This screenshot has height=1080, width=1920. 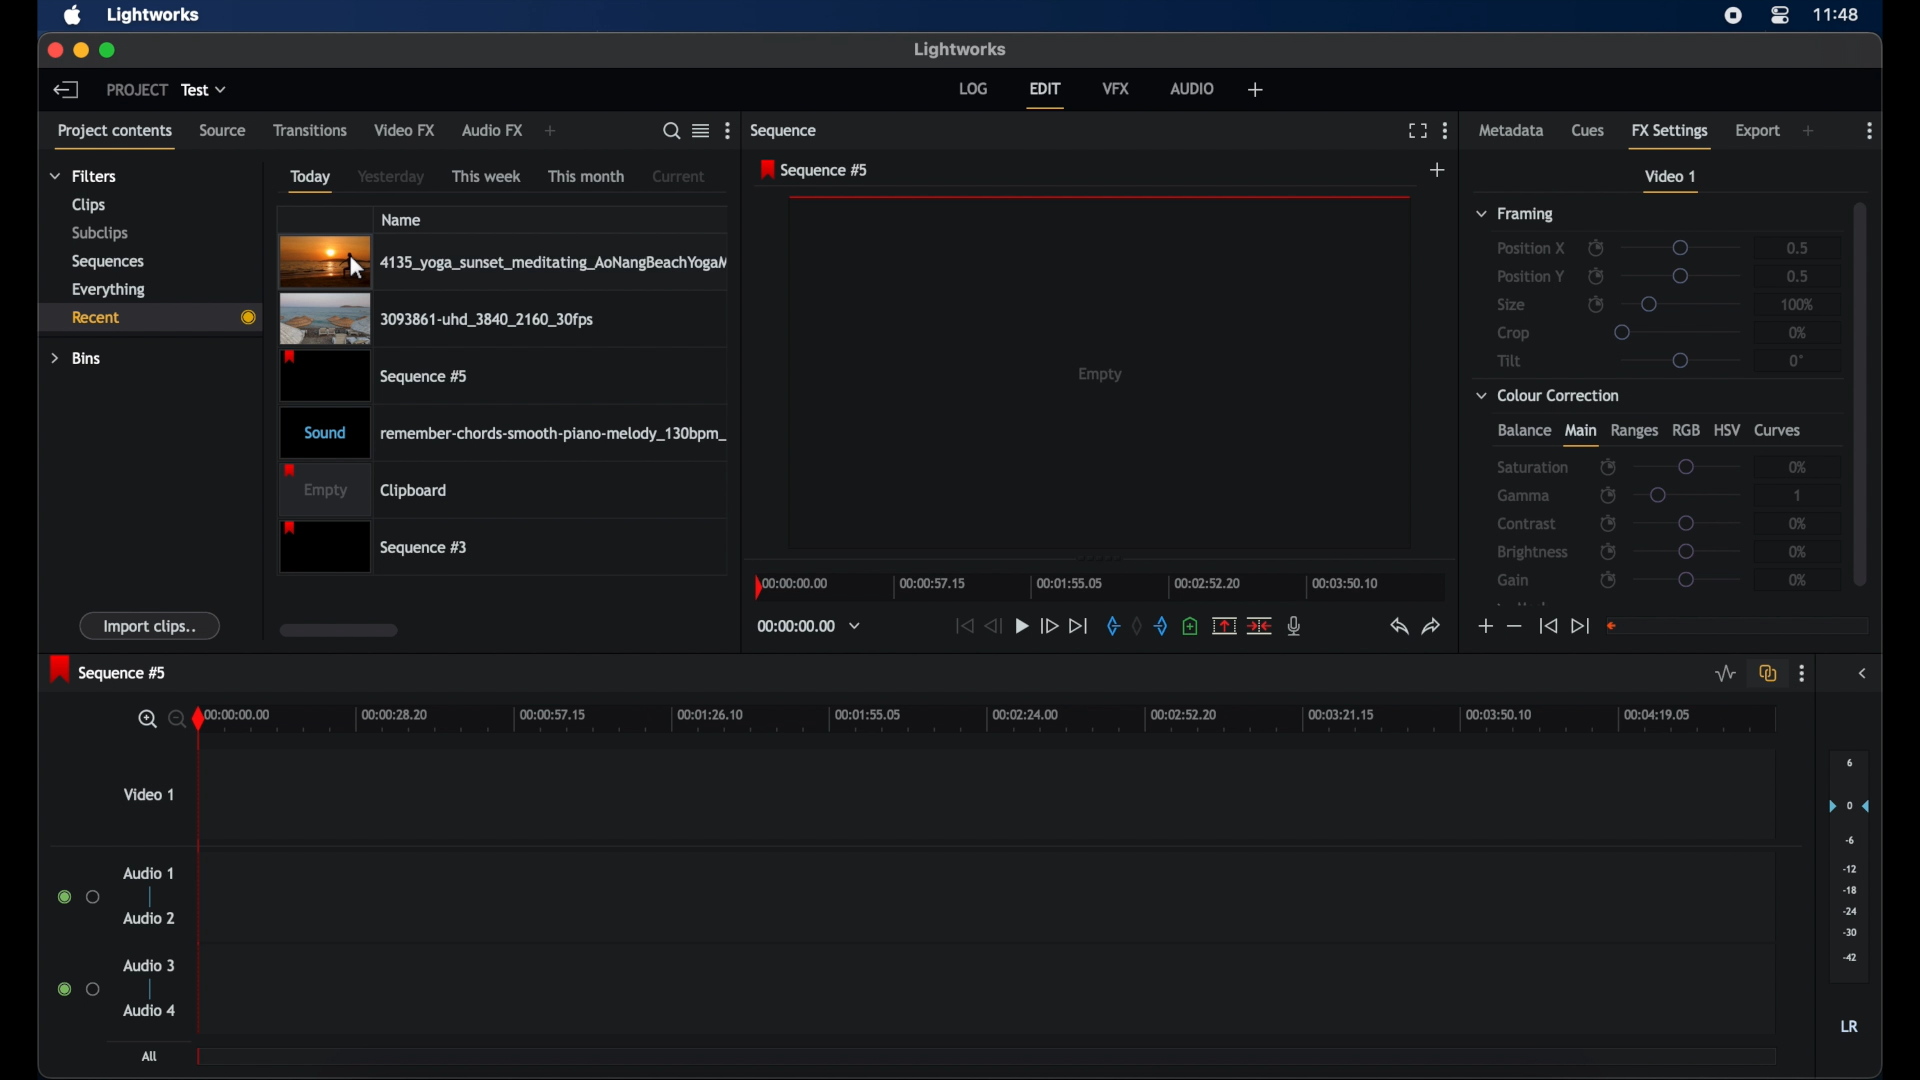 I want to click on video clip, so click(x=377, y=376).